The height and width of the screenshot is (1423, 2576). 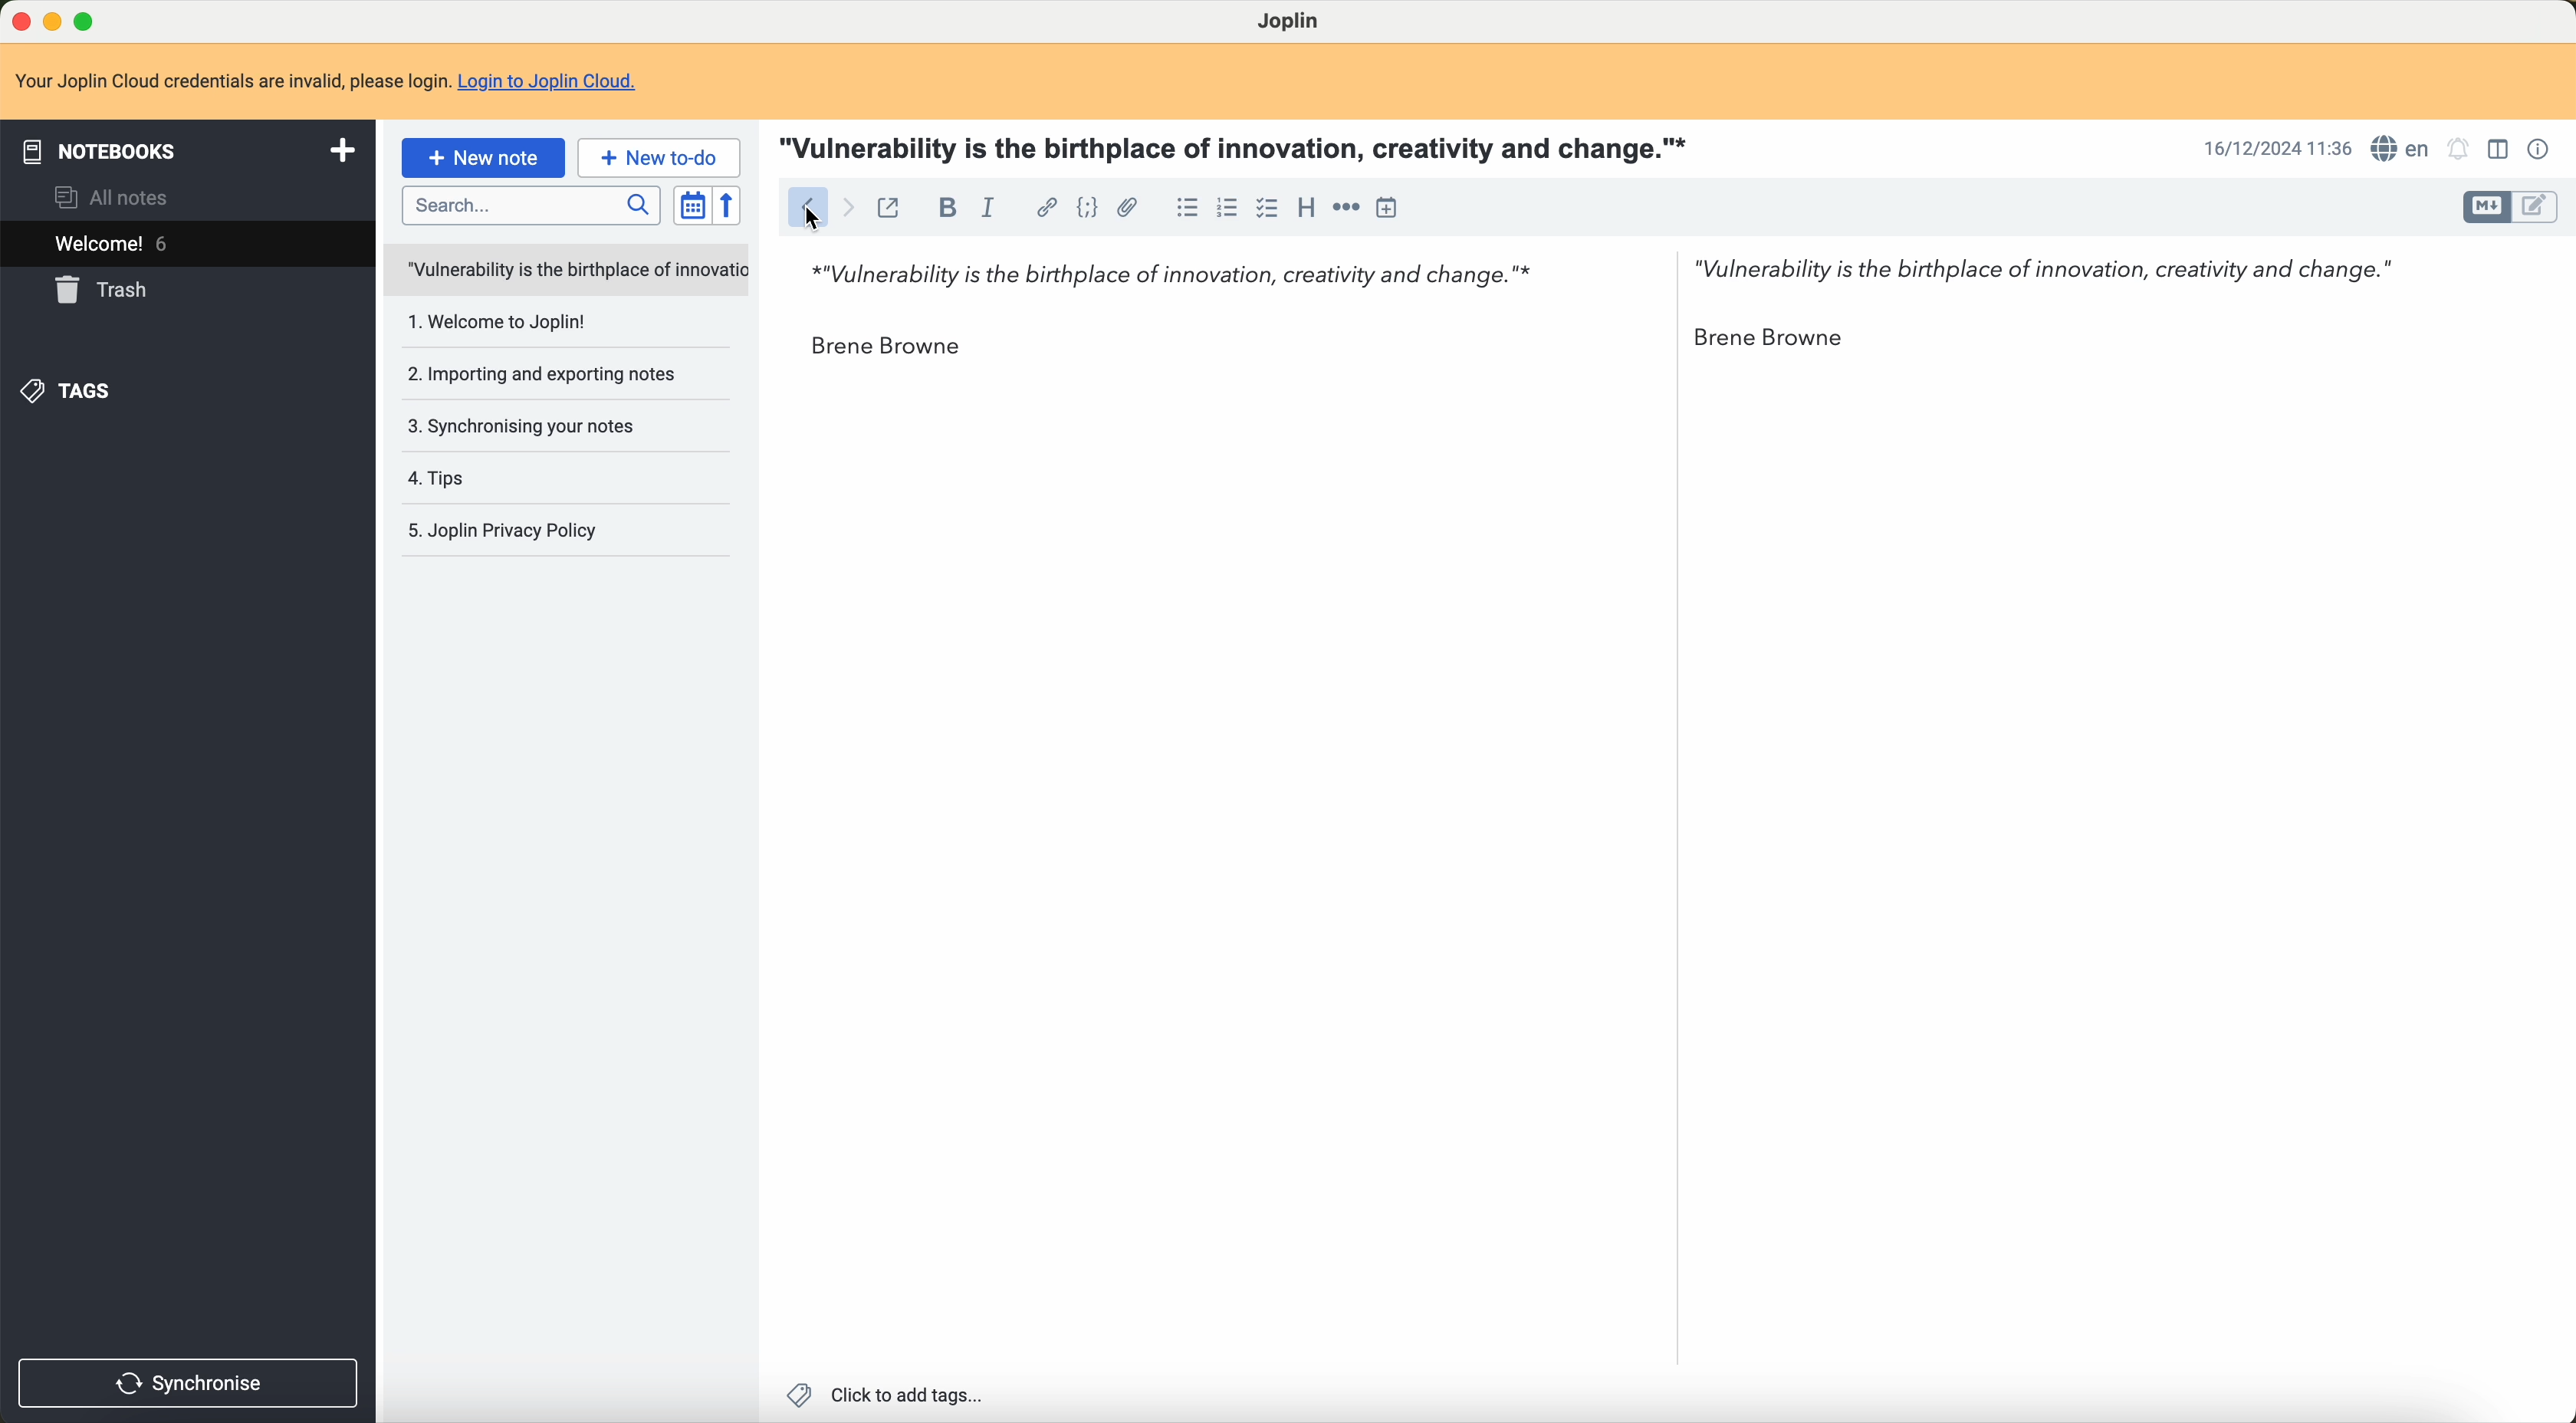 I want to click on toggle sort order field, so click(x=687, y=204).